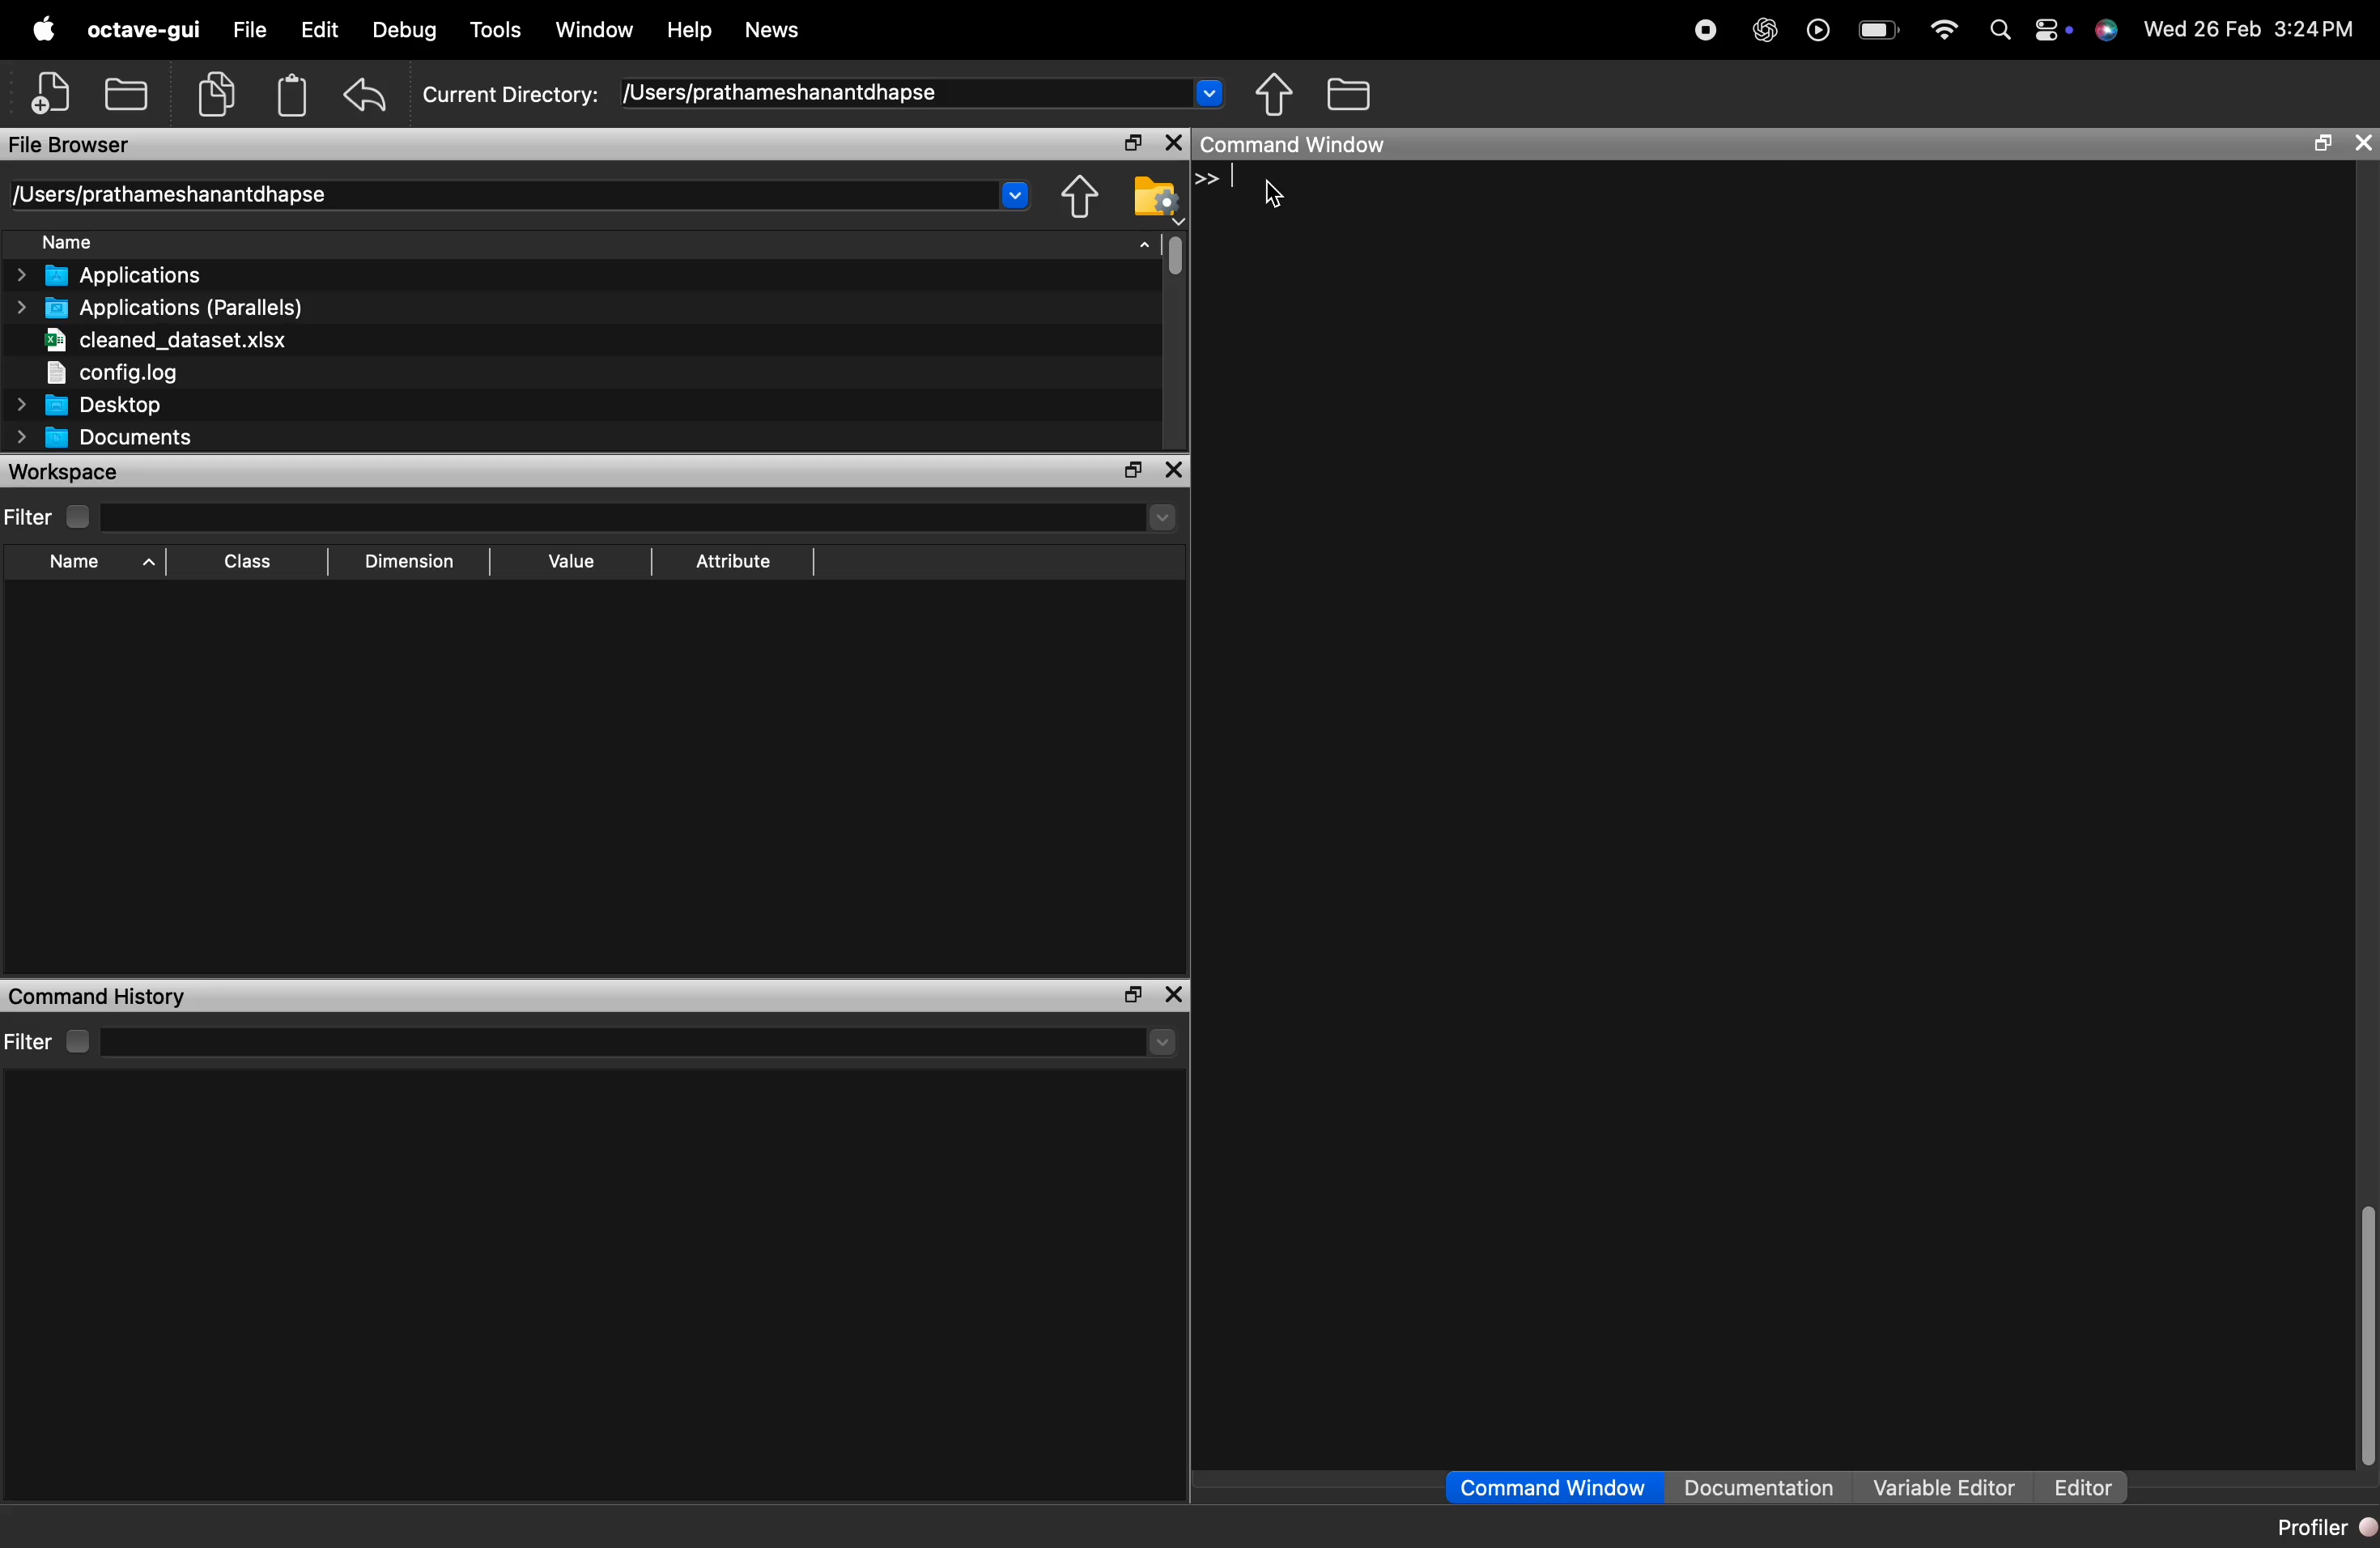 The image size is (2380, 1548). I want to click on Undo, so click(365, 98).